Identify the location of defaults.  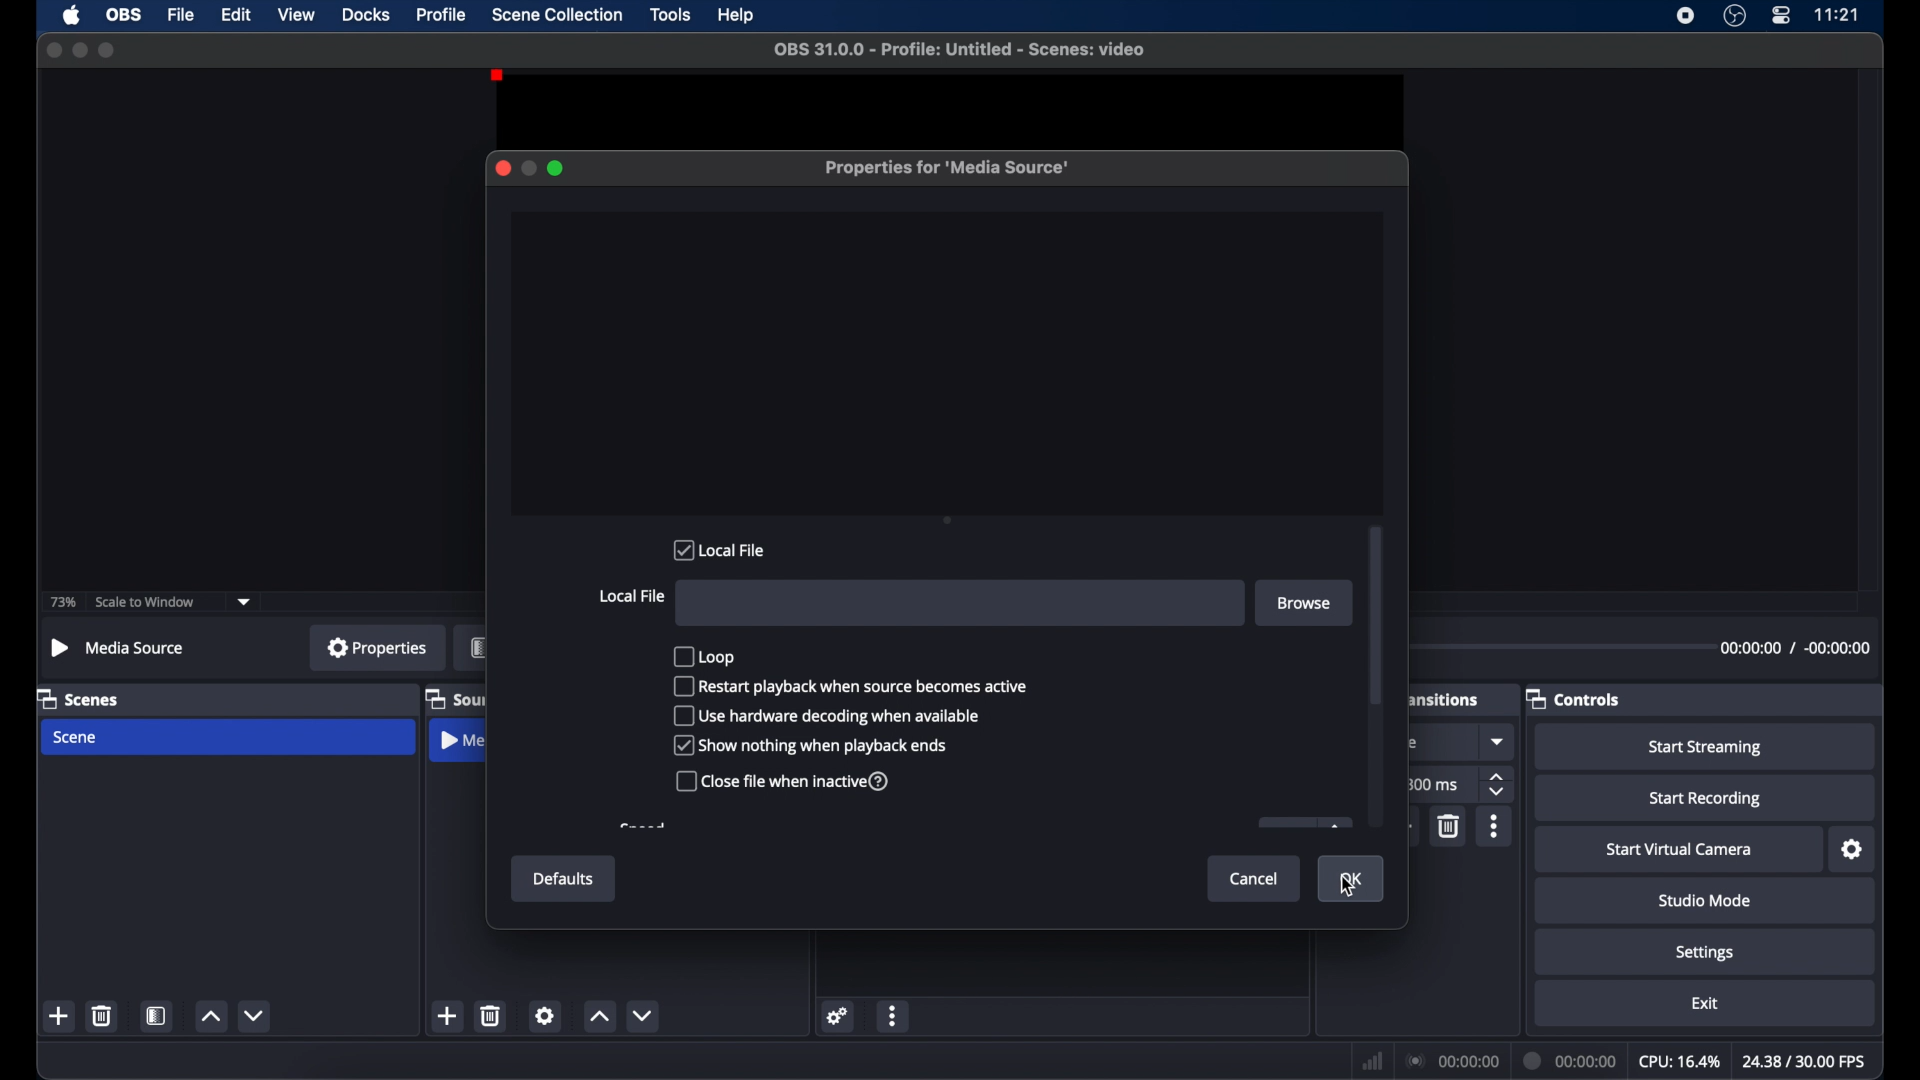
(564, 880).